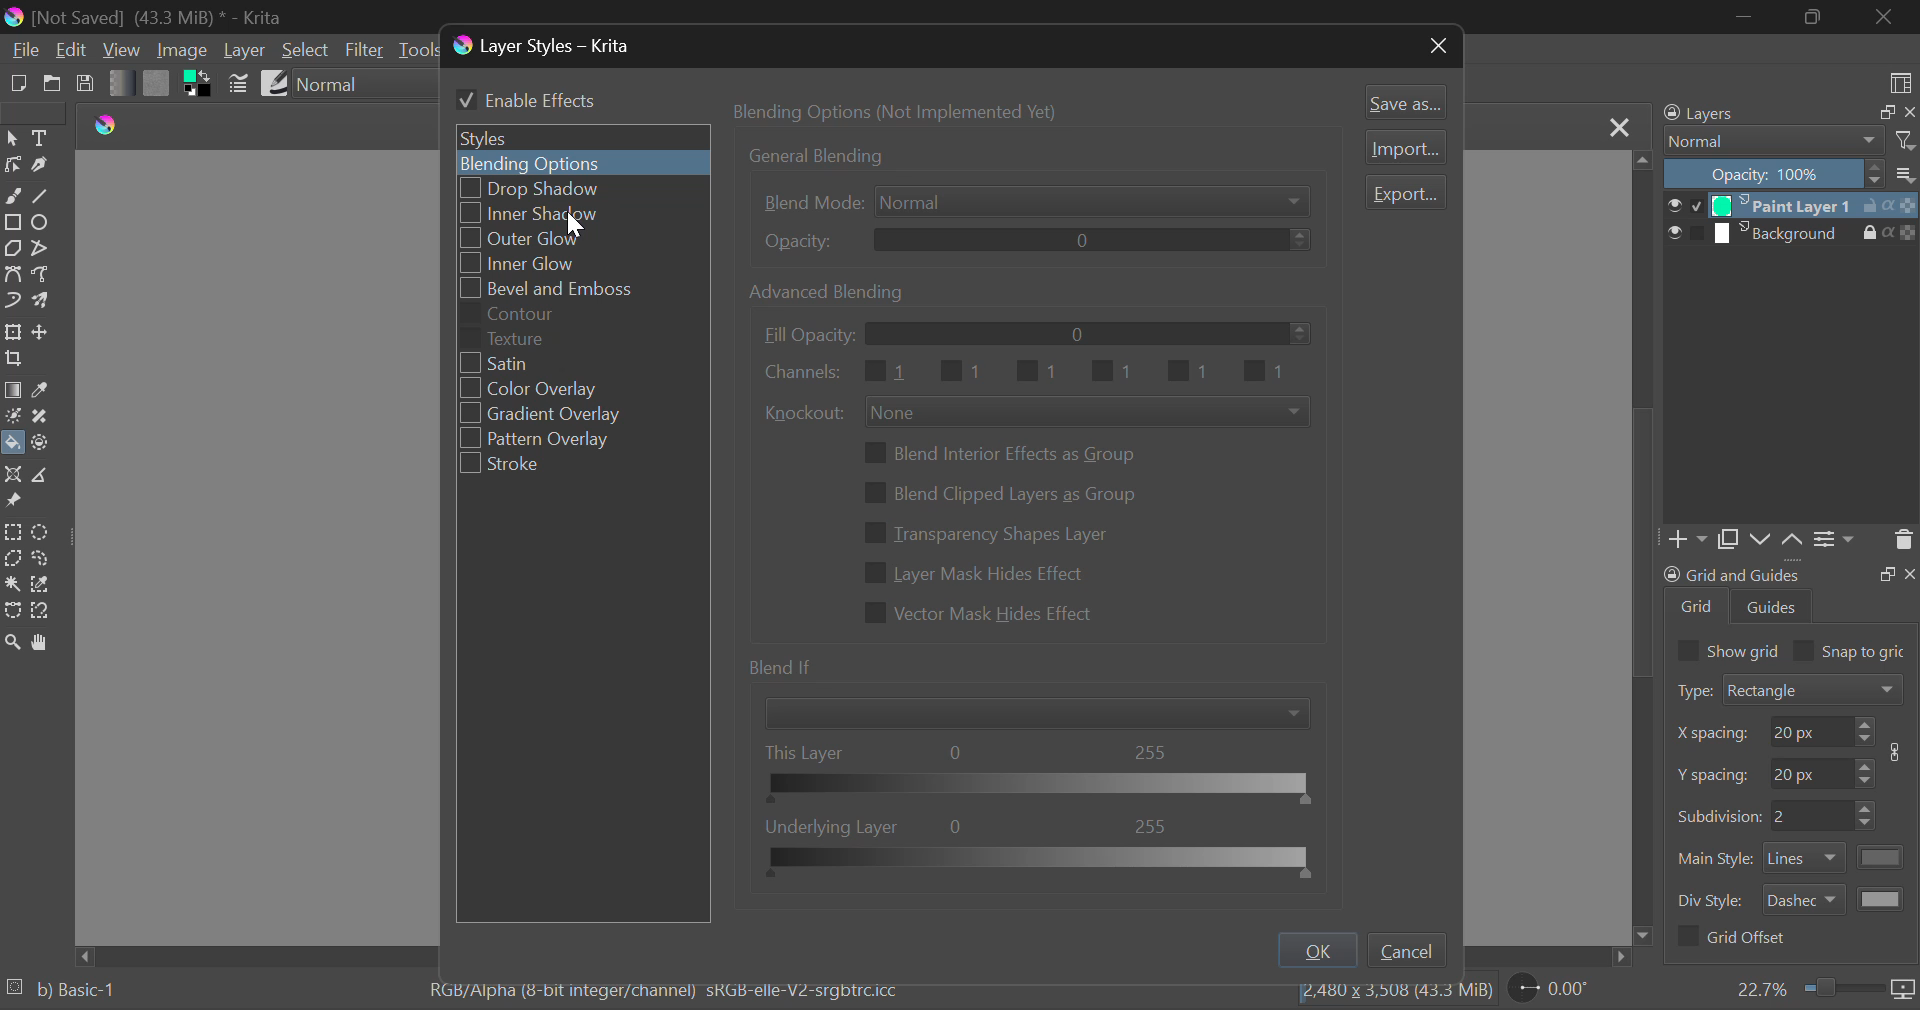 The width and height of the screenshot is (1920, 1010). What do you see at coordinates (102, 126) in the screenshot?
I see `logo` at bounding box center [102, 126].